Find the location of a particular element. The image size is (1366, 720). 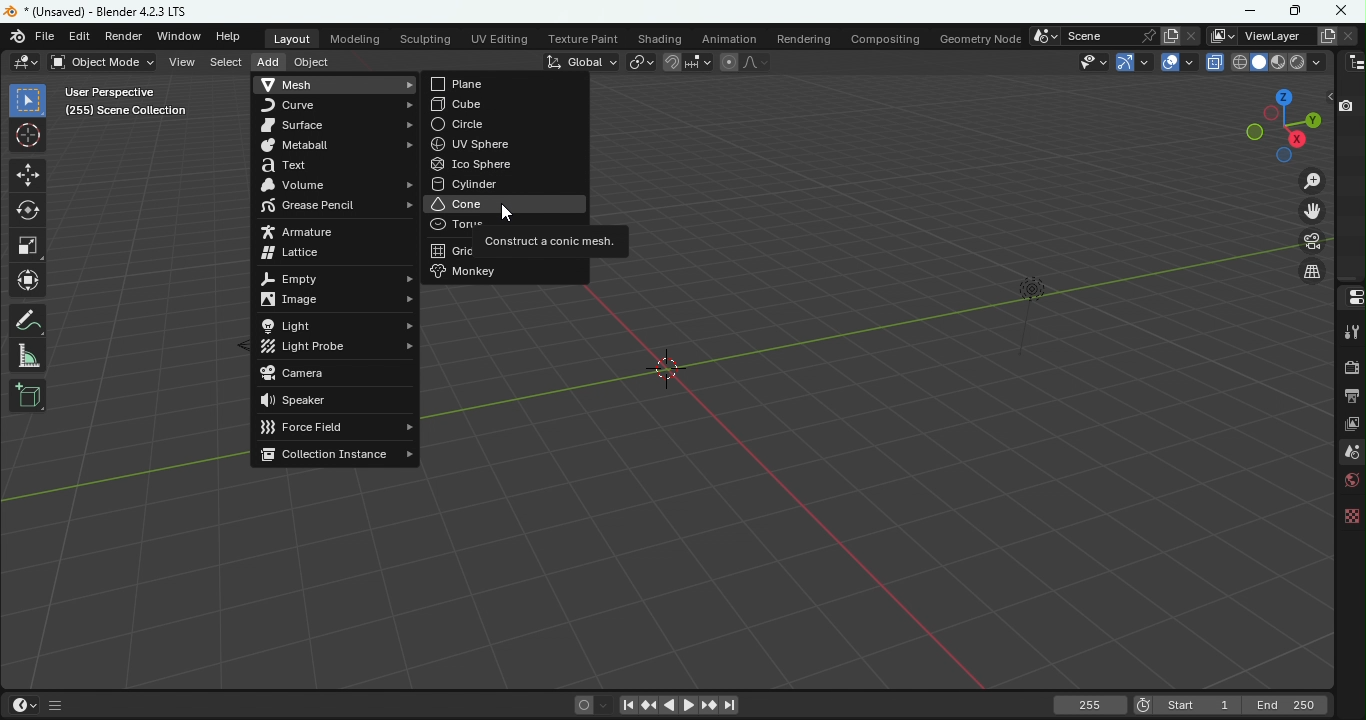

Move is located at coordinates (29, 177).